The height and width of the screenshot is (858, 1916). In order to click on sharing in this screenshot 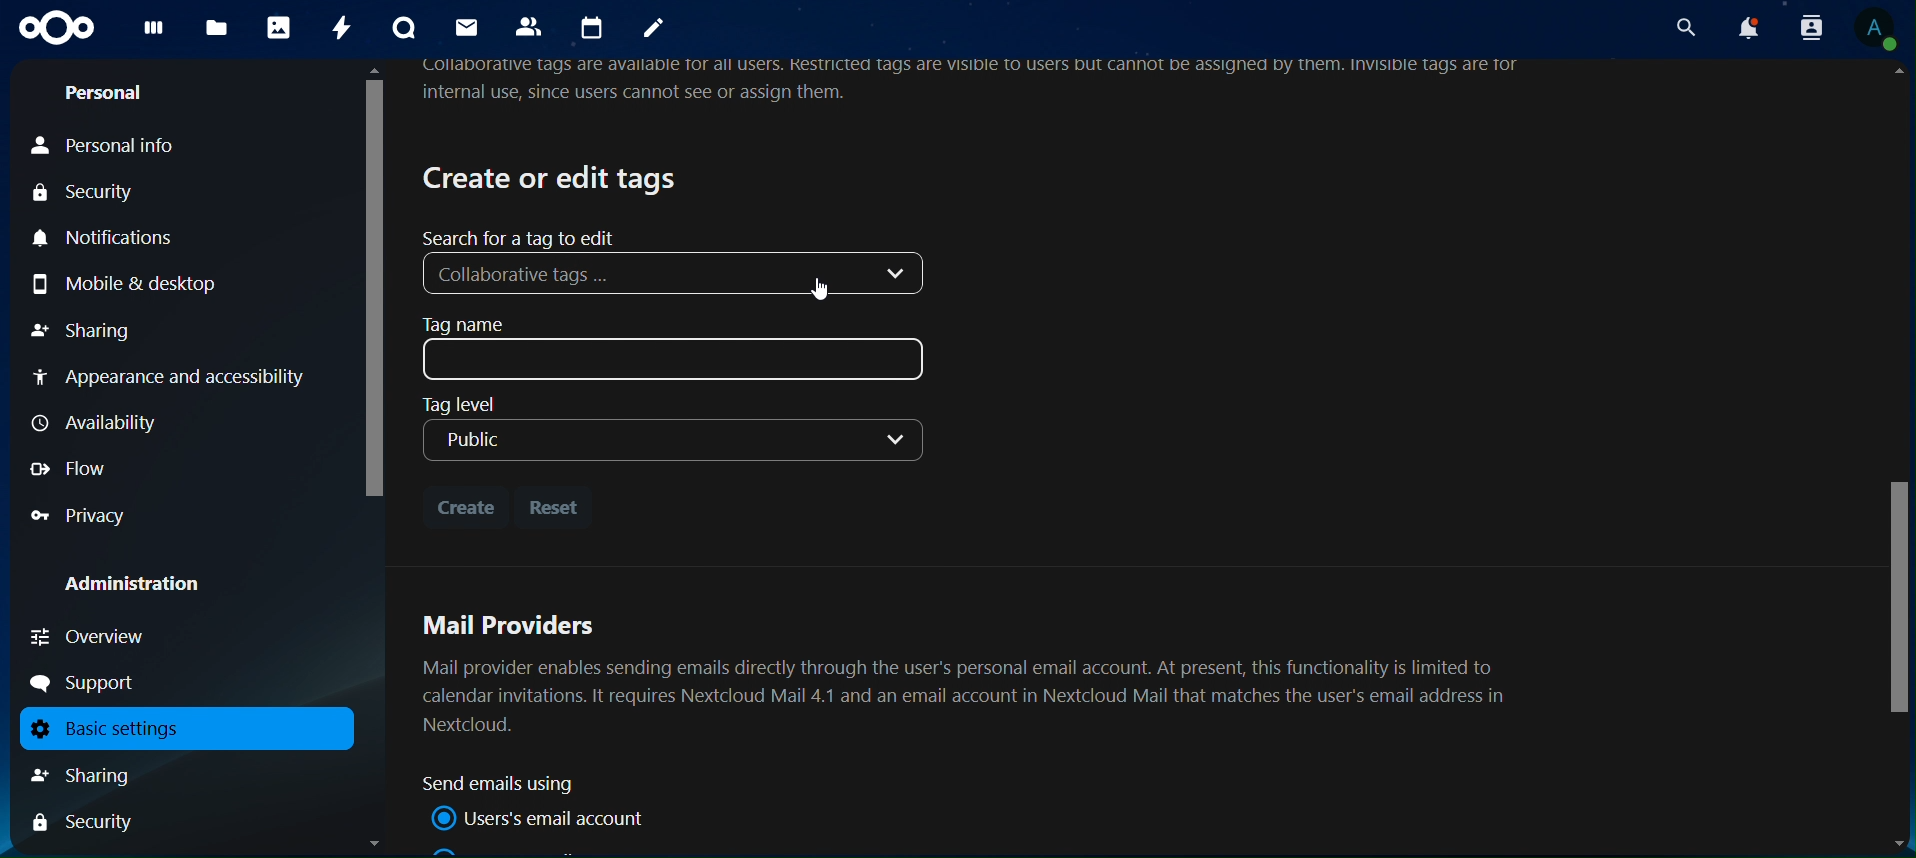, I will do `click(104, 775)`.